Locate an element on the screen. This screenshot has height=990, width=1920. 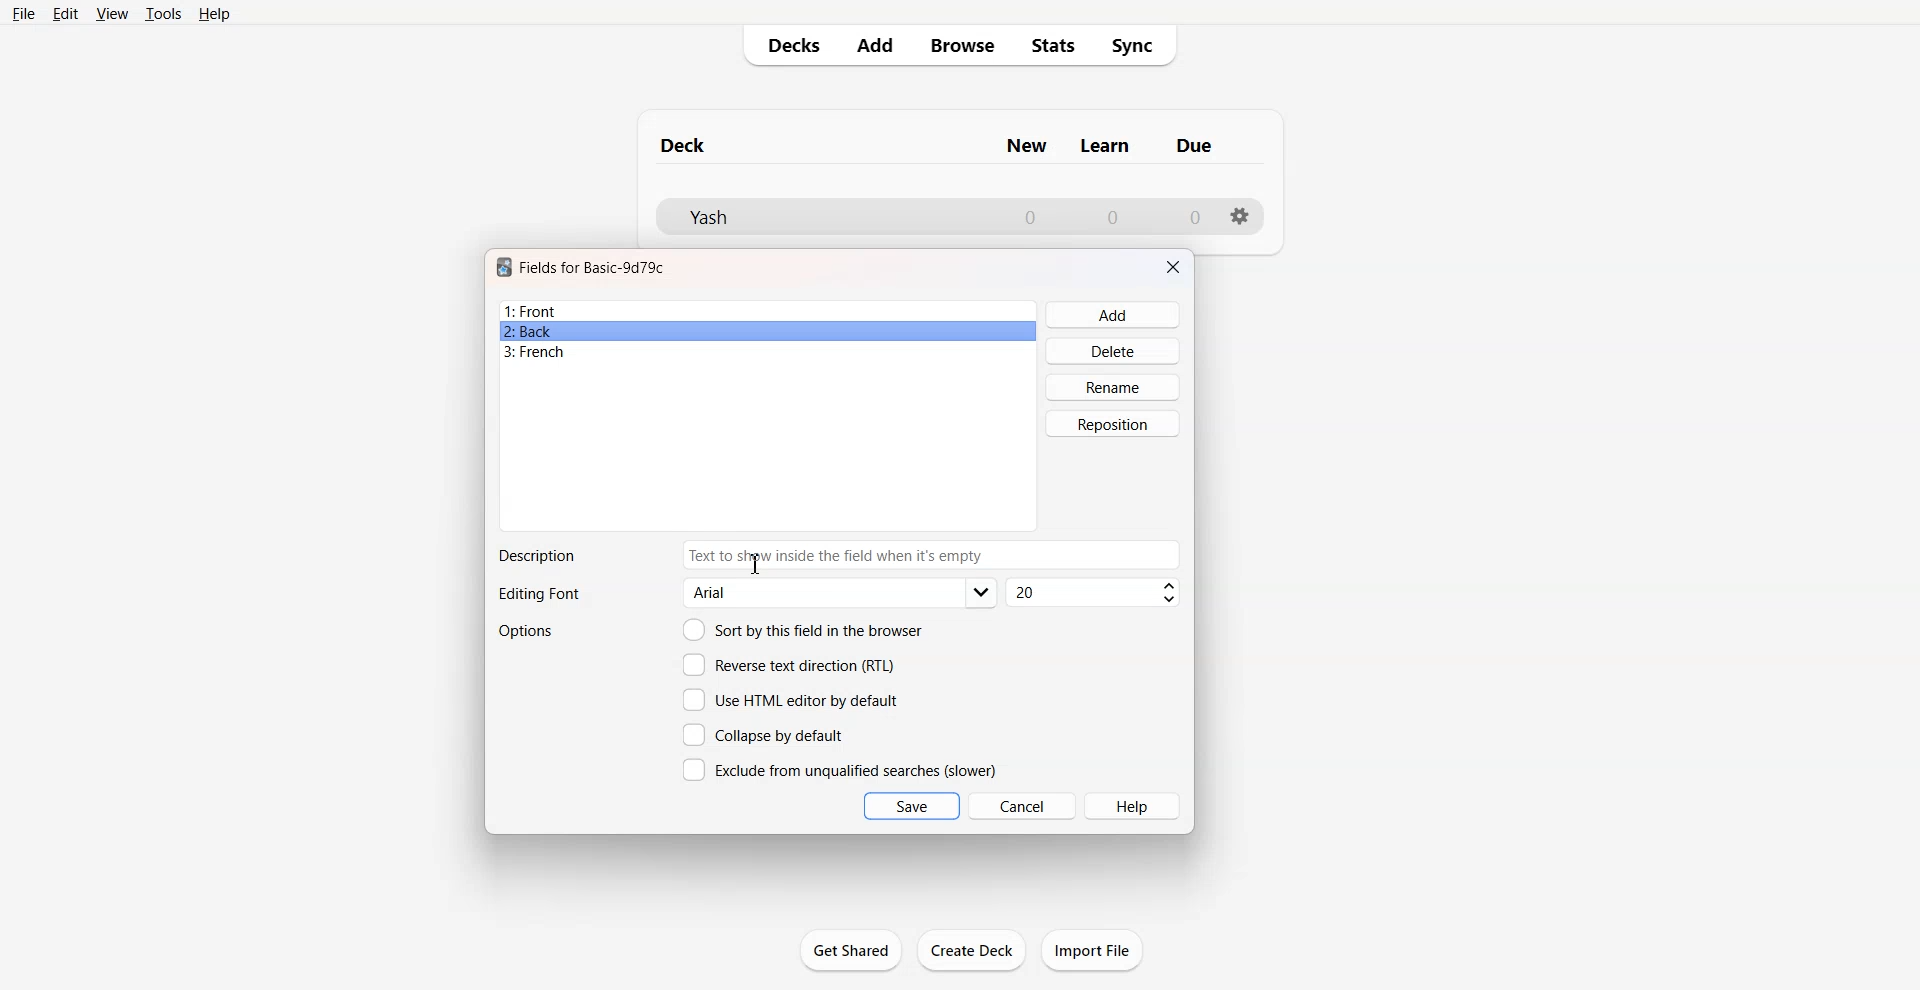
Options is located at coordinates (528, 631).